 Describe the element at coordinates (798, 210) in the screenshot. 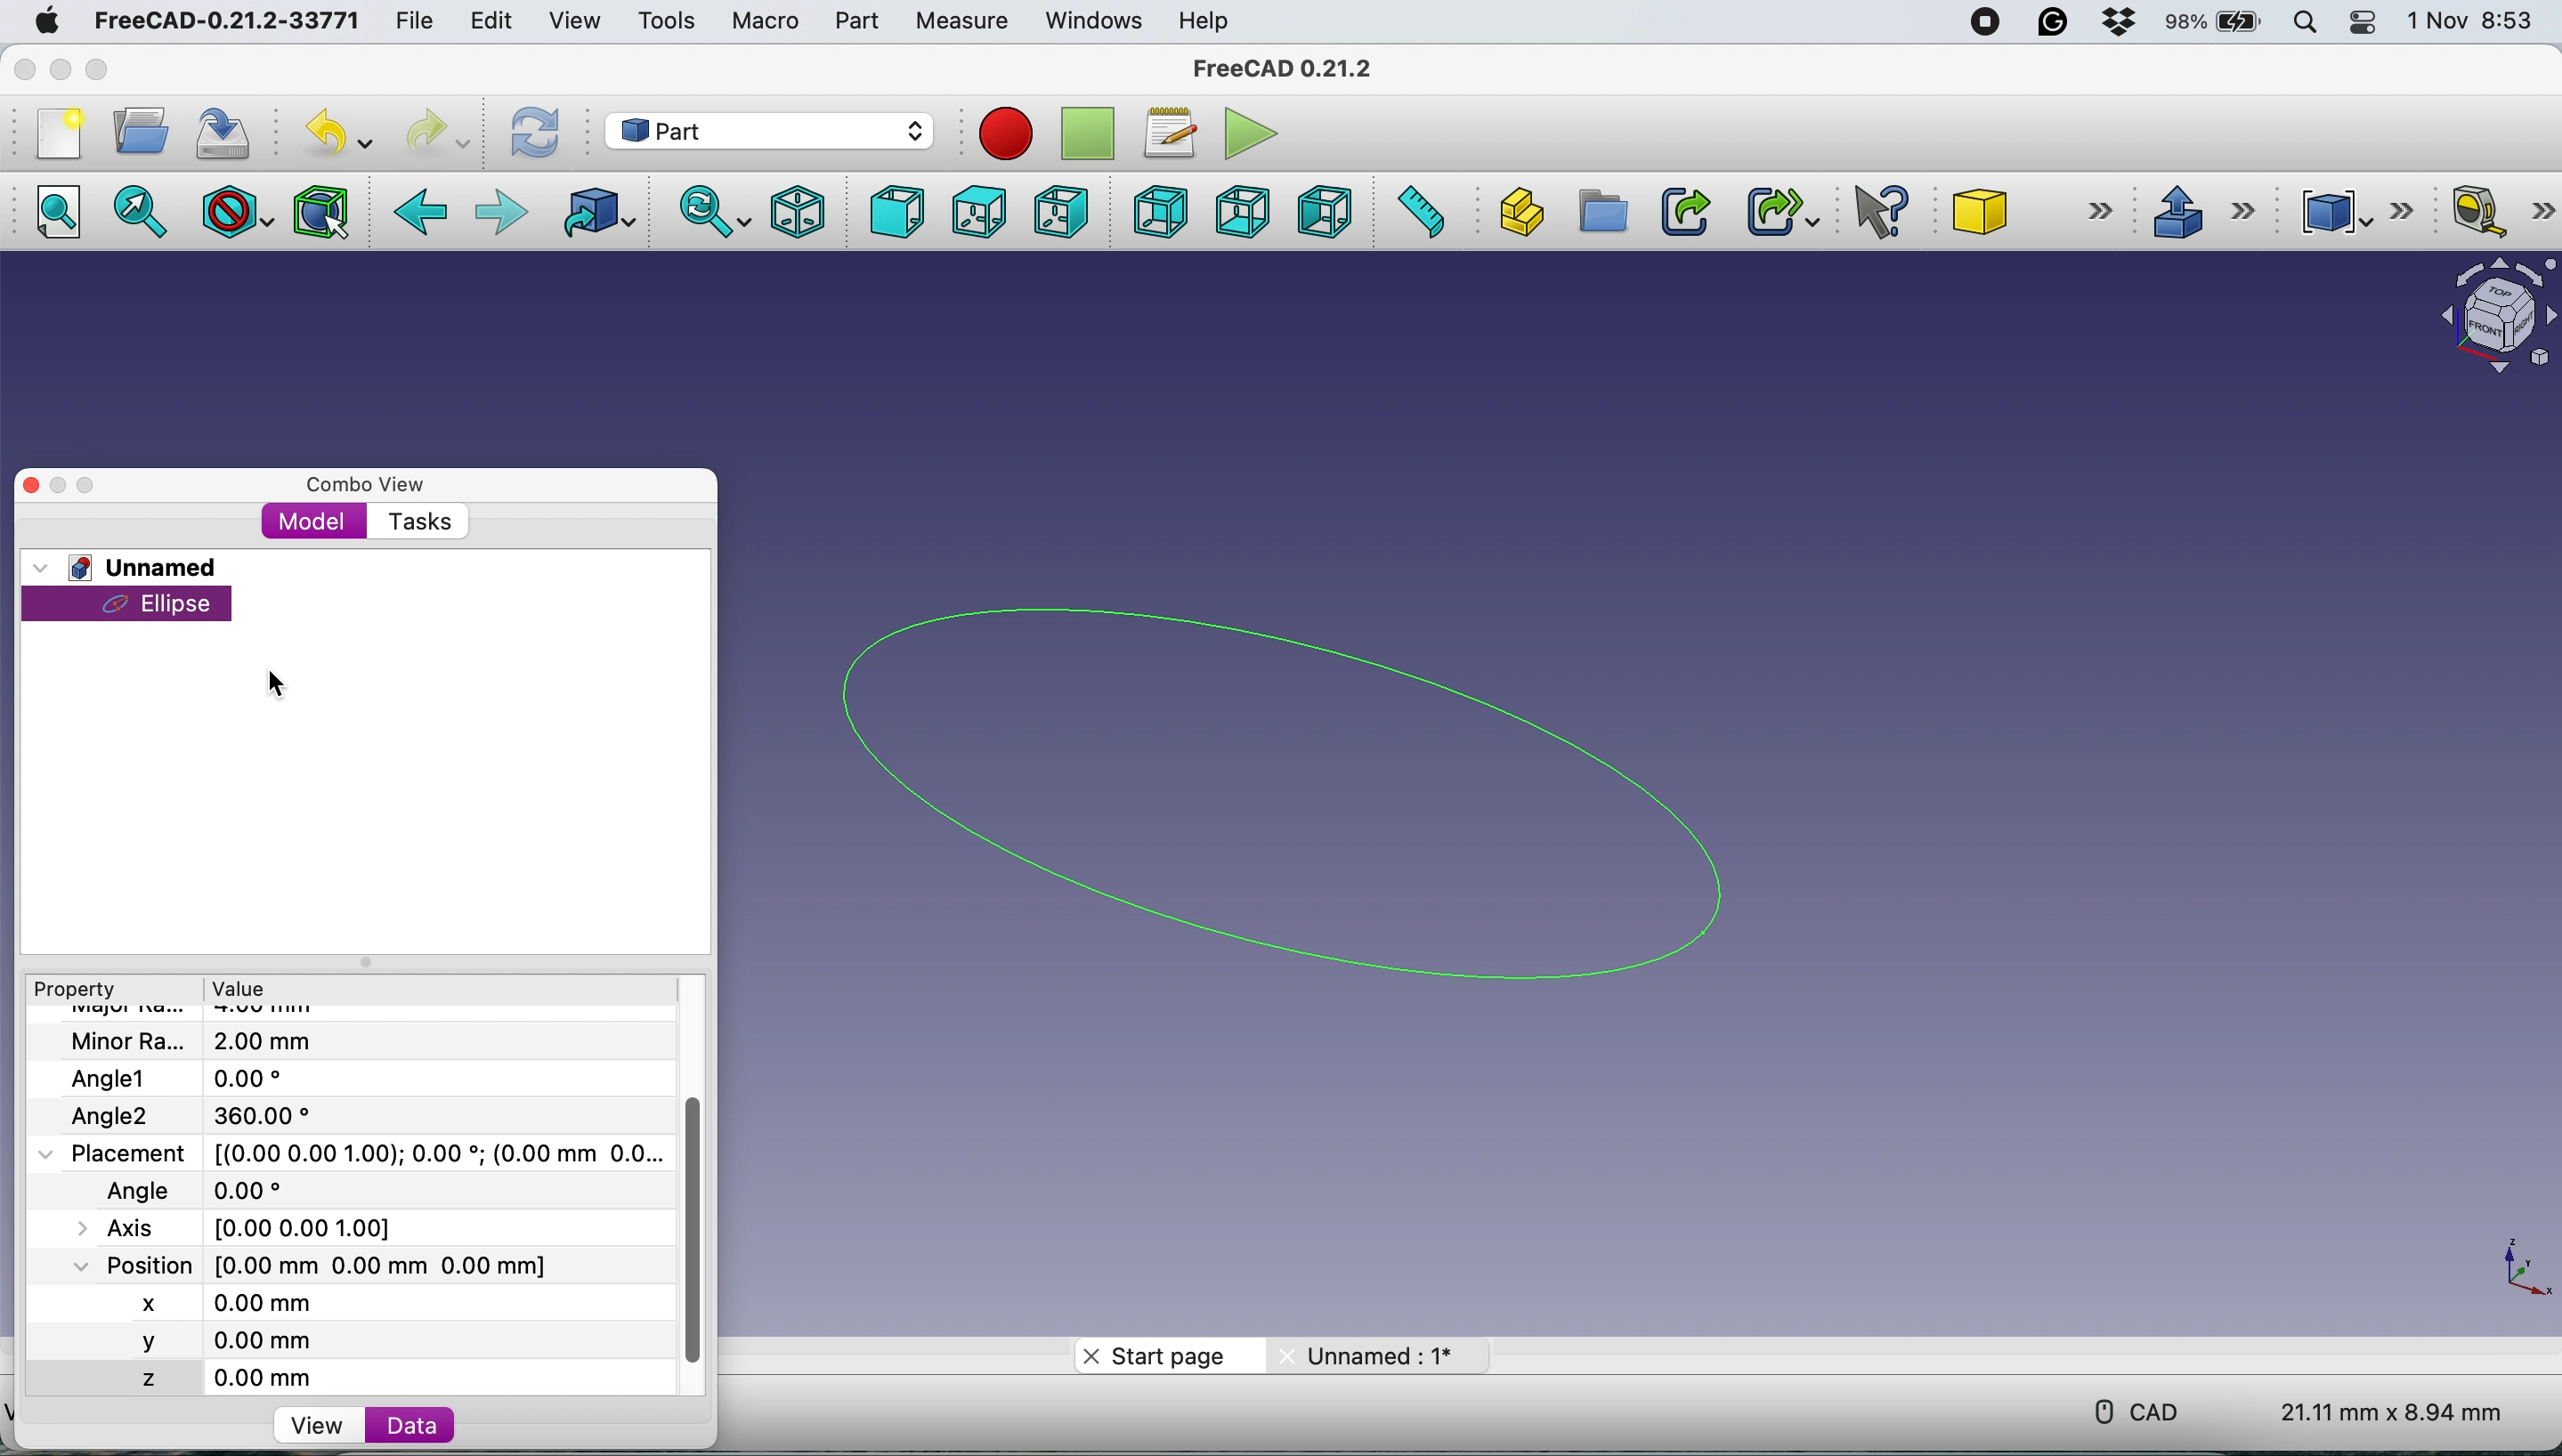

I see `isometric` at that location.